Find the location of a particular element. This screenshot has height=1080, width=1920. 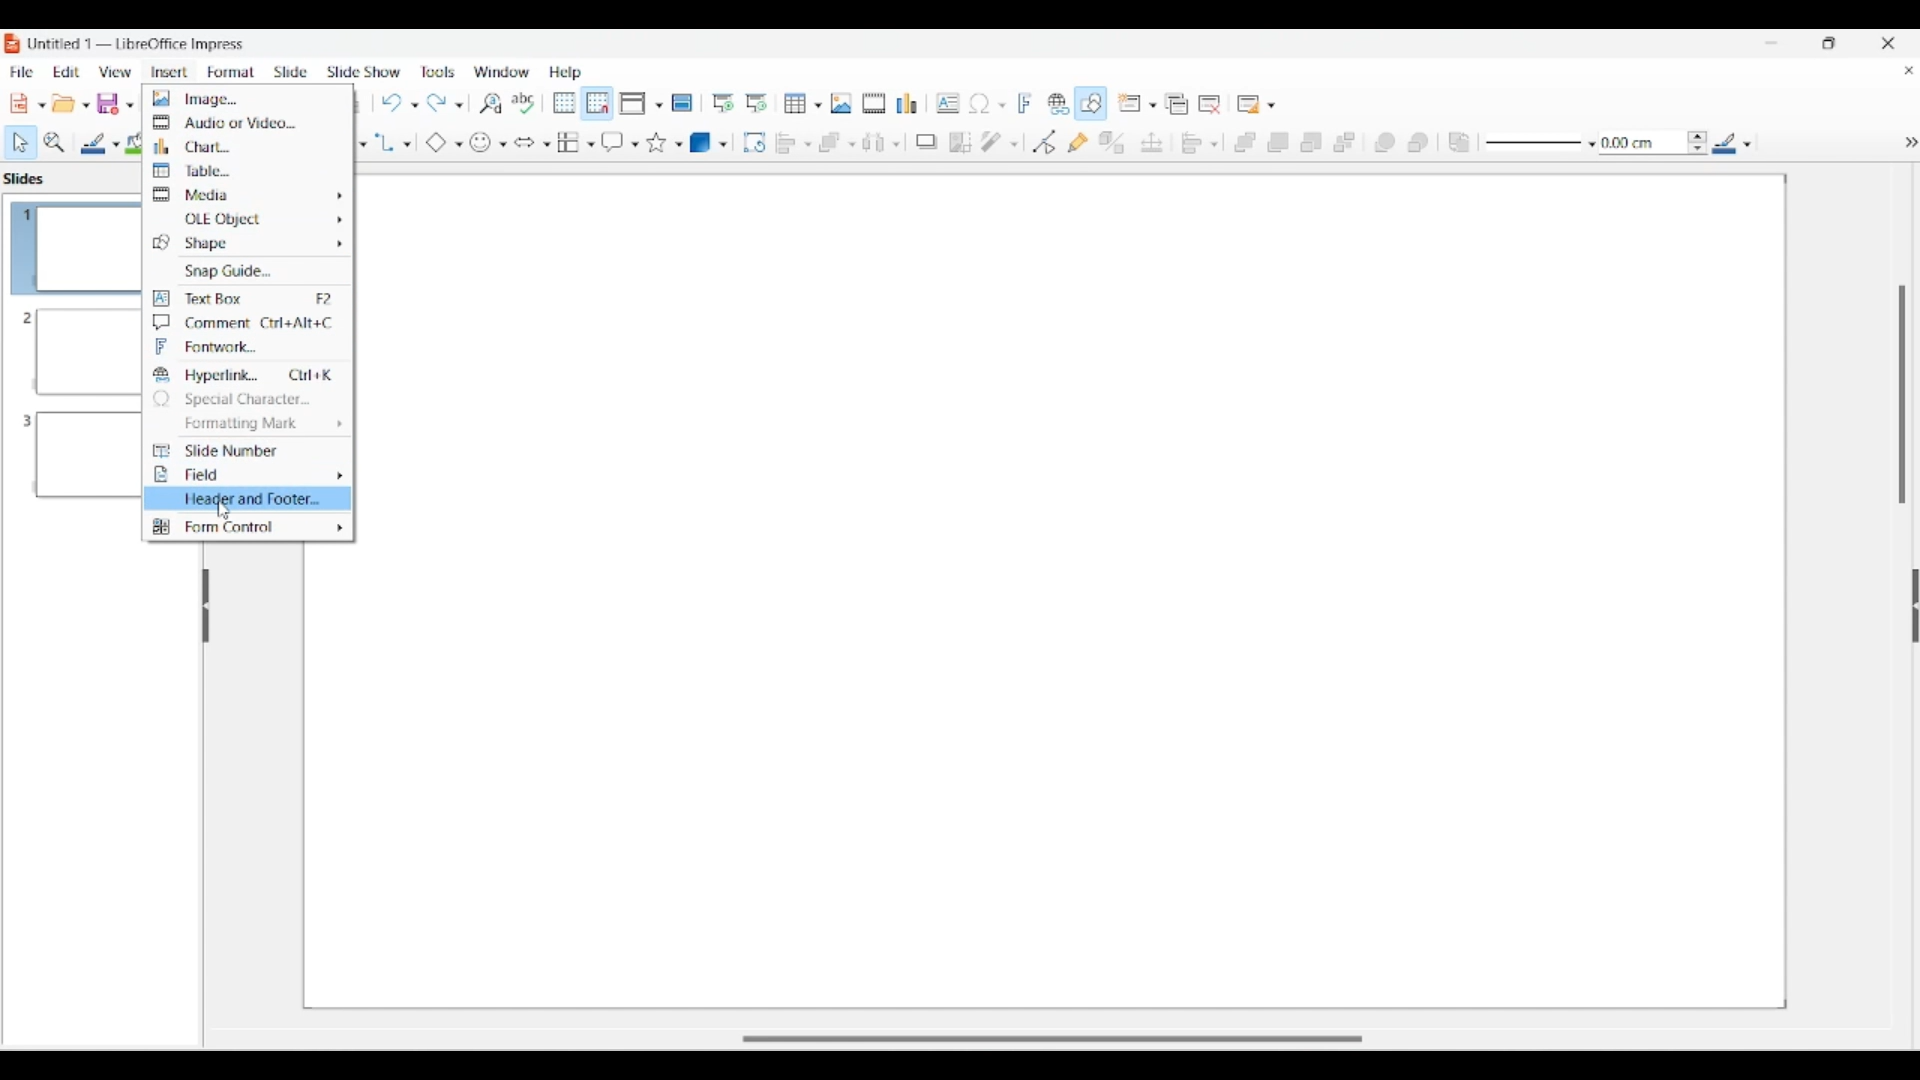

Slide 1 is located at coordinates (70, 246).